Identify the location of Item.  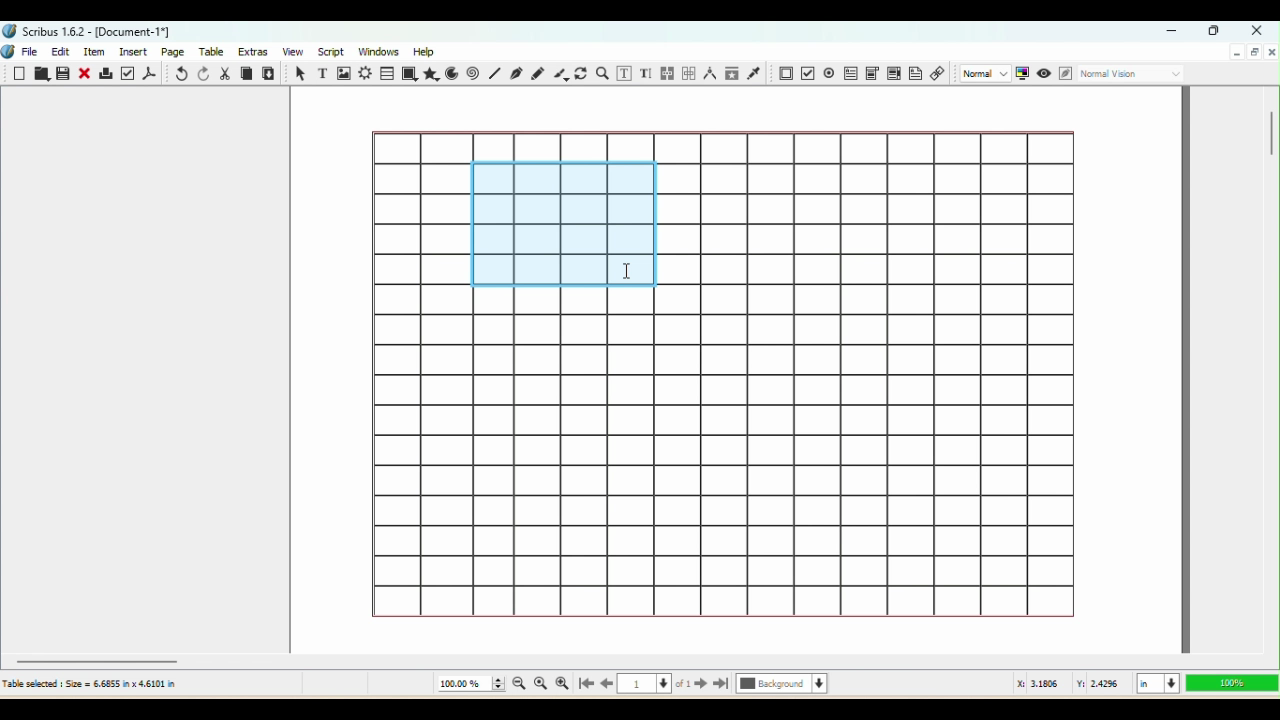
(98, 52).